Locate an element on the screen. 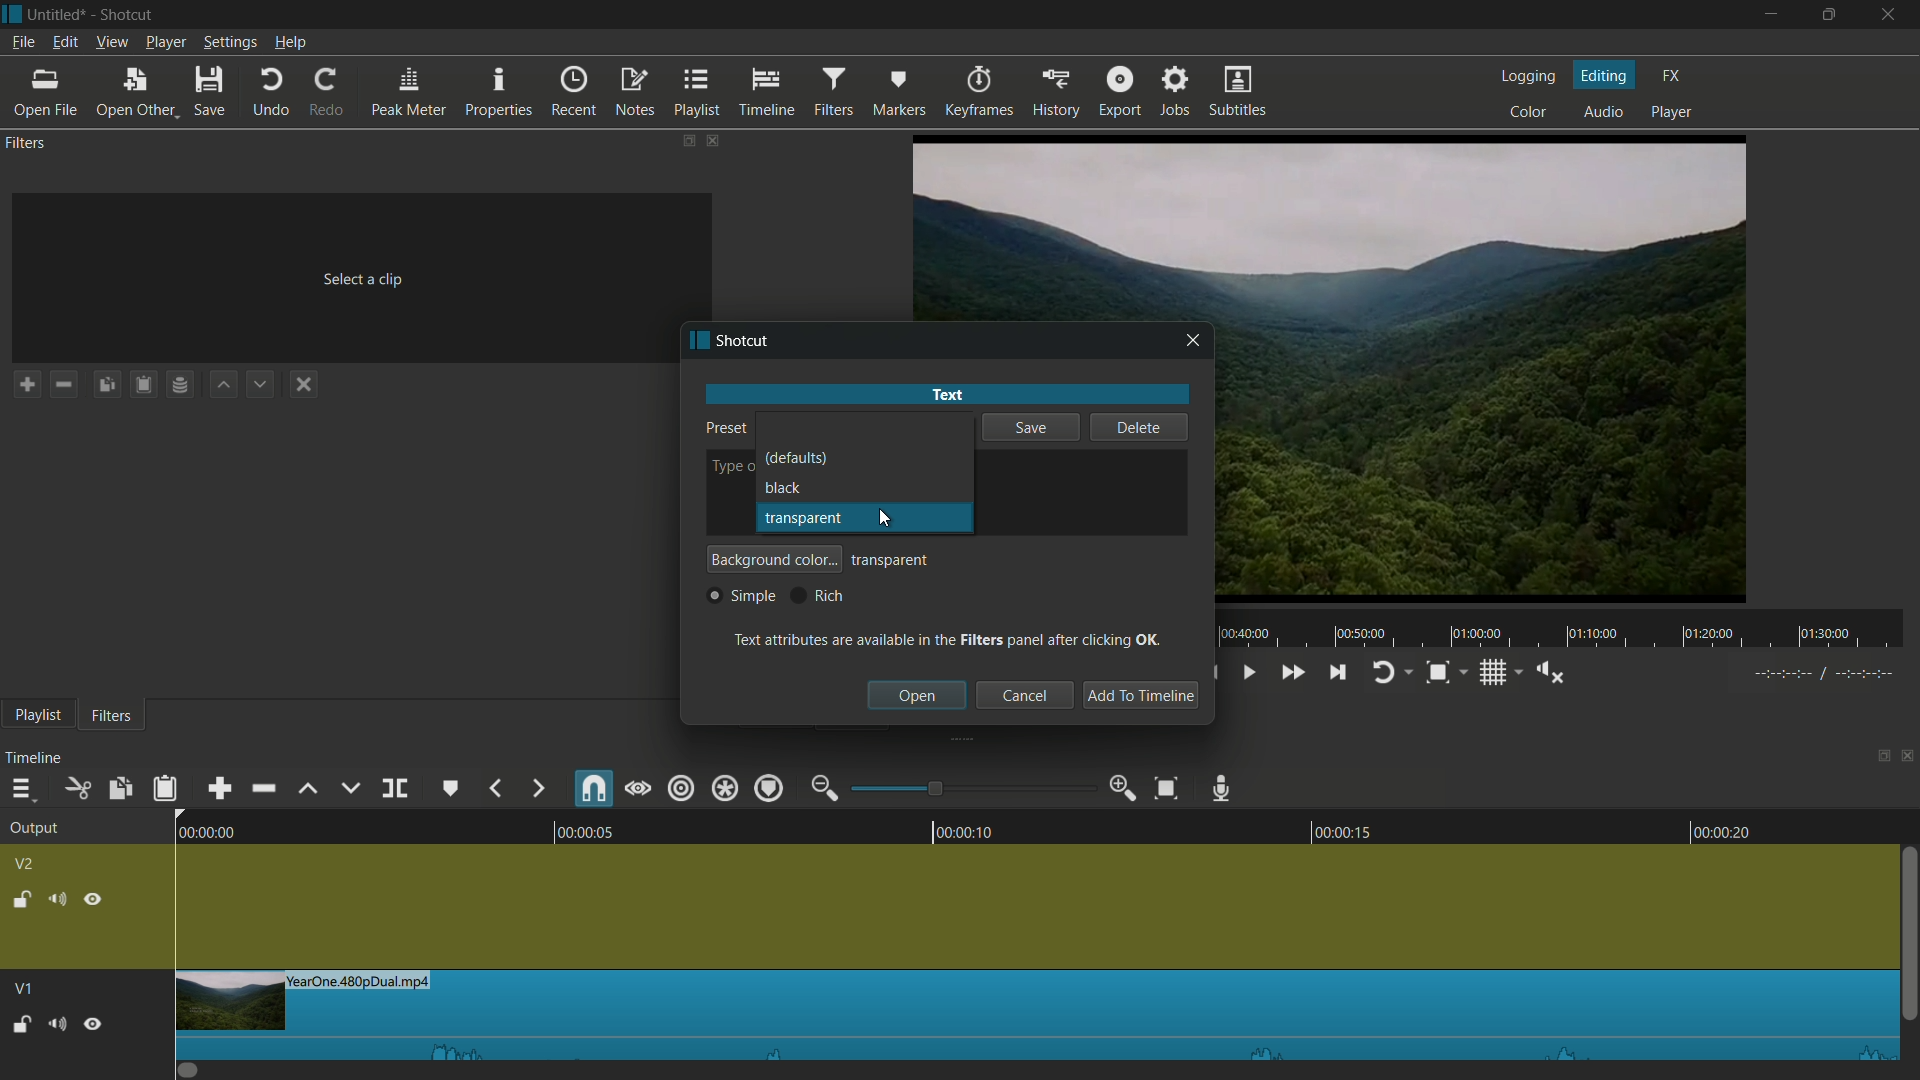  player is located at coordinates (1672, 113).